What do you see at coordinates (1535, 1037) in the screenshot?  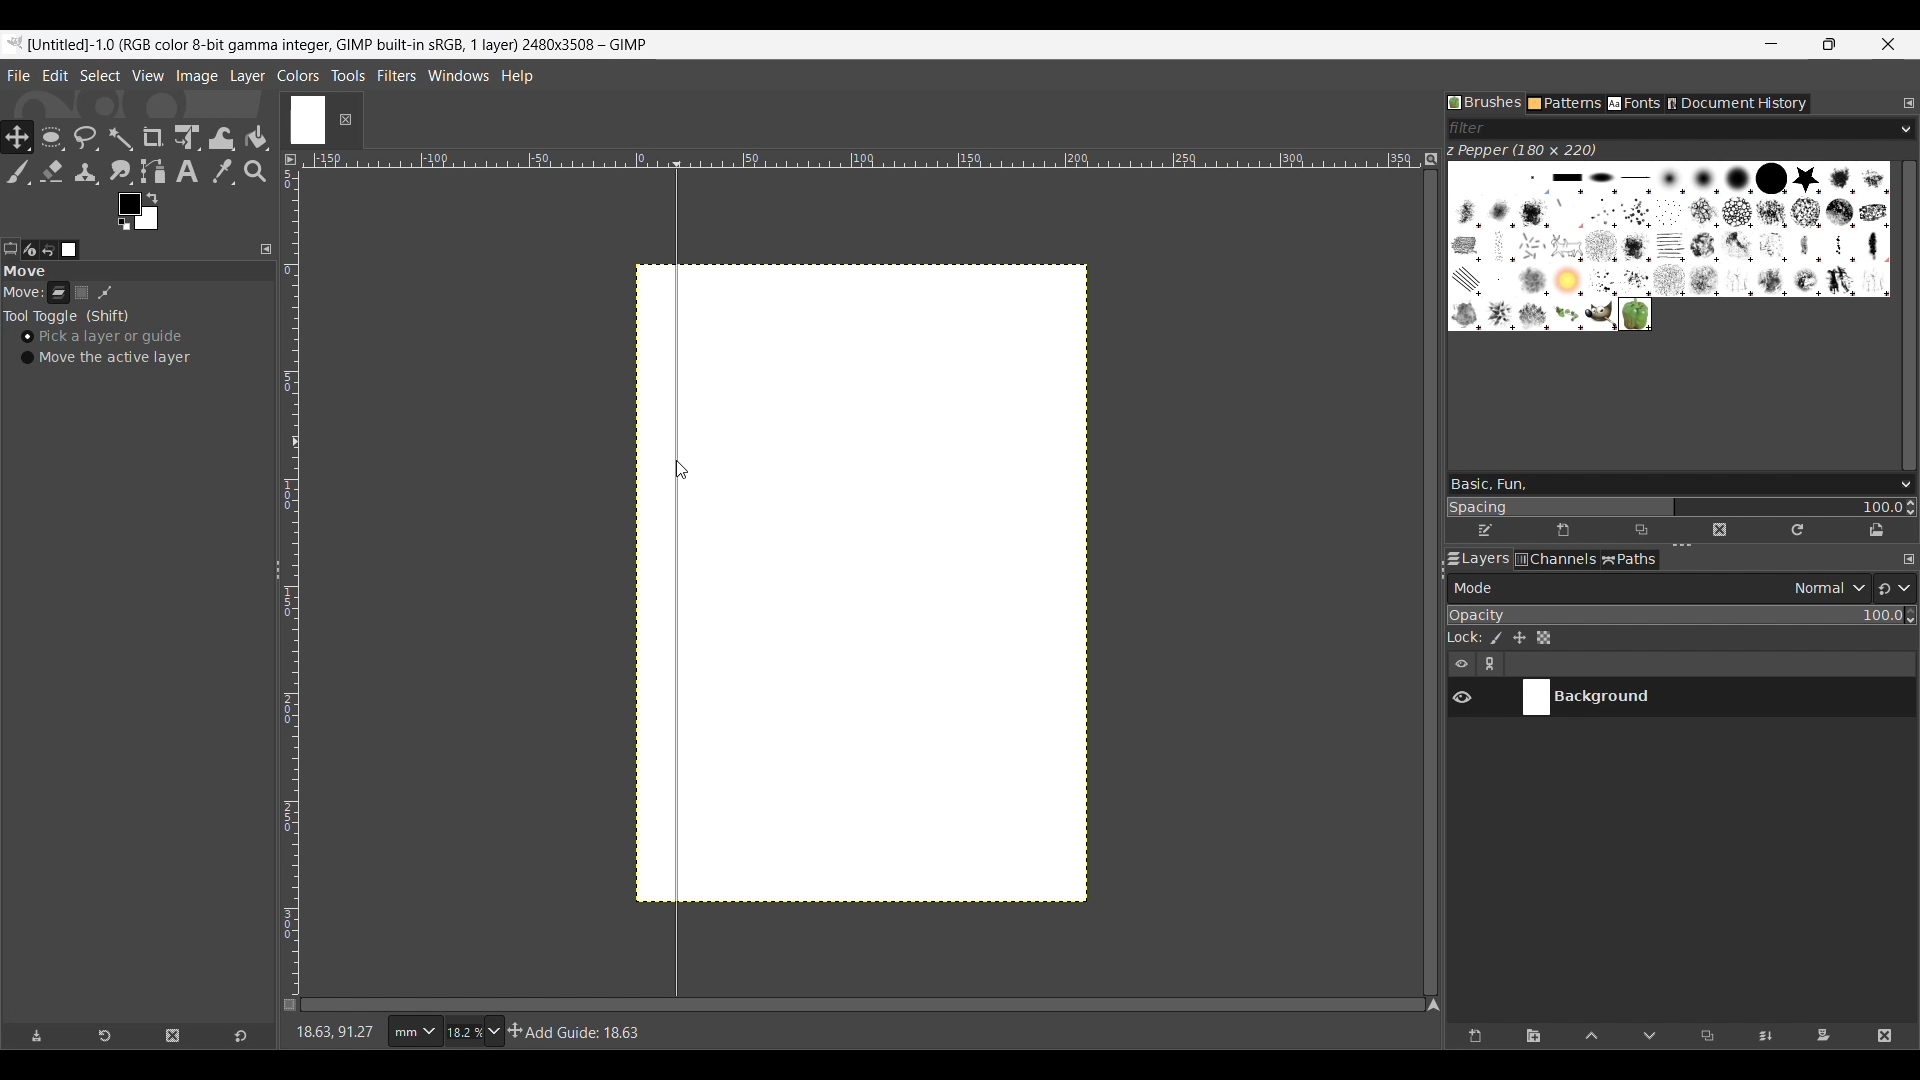 I see `Create a new layer group` at bounding box center [1535, 1037].